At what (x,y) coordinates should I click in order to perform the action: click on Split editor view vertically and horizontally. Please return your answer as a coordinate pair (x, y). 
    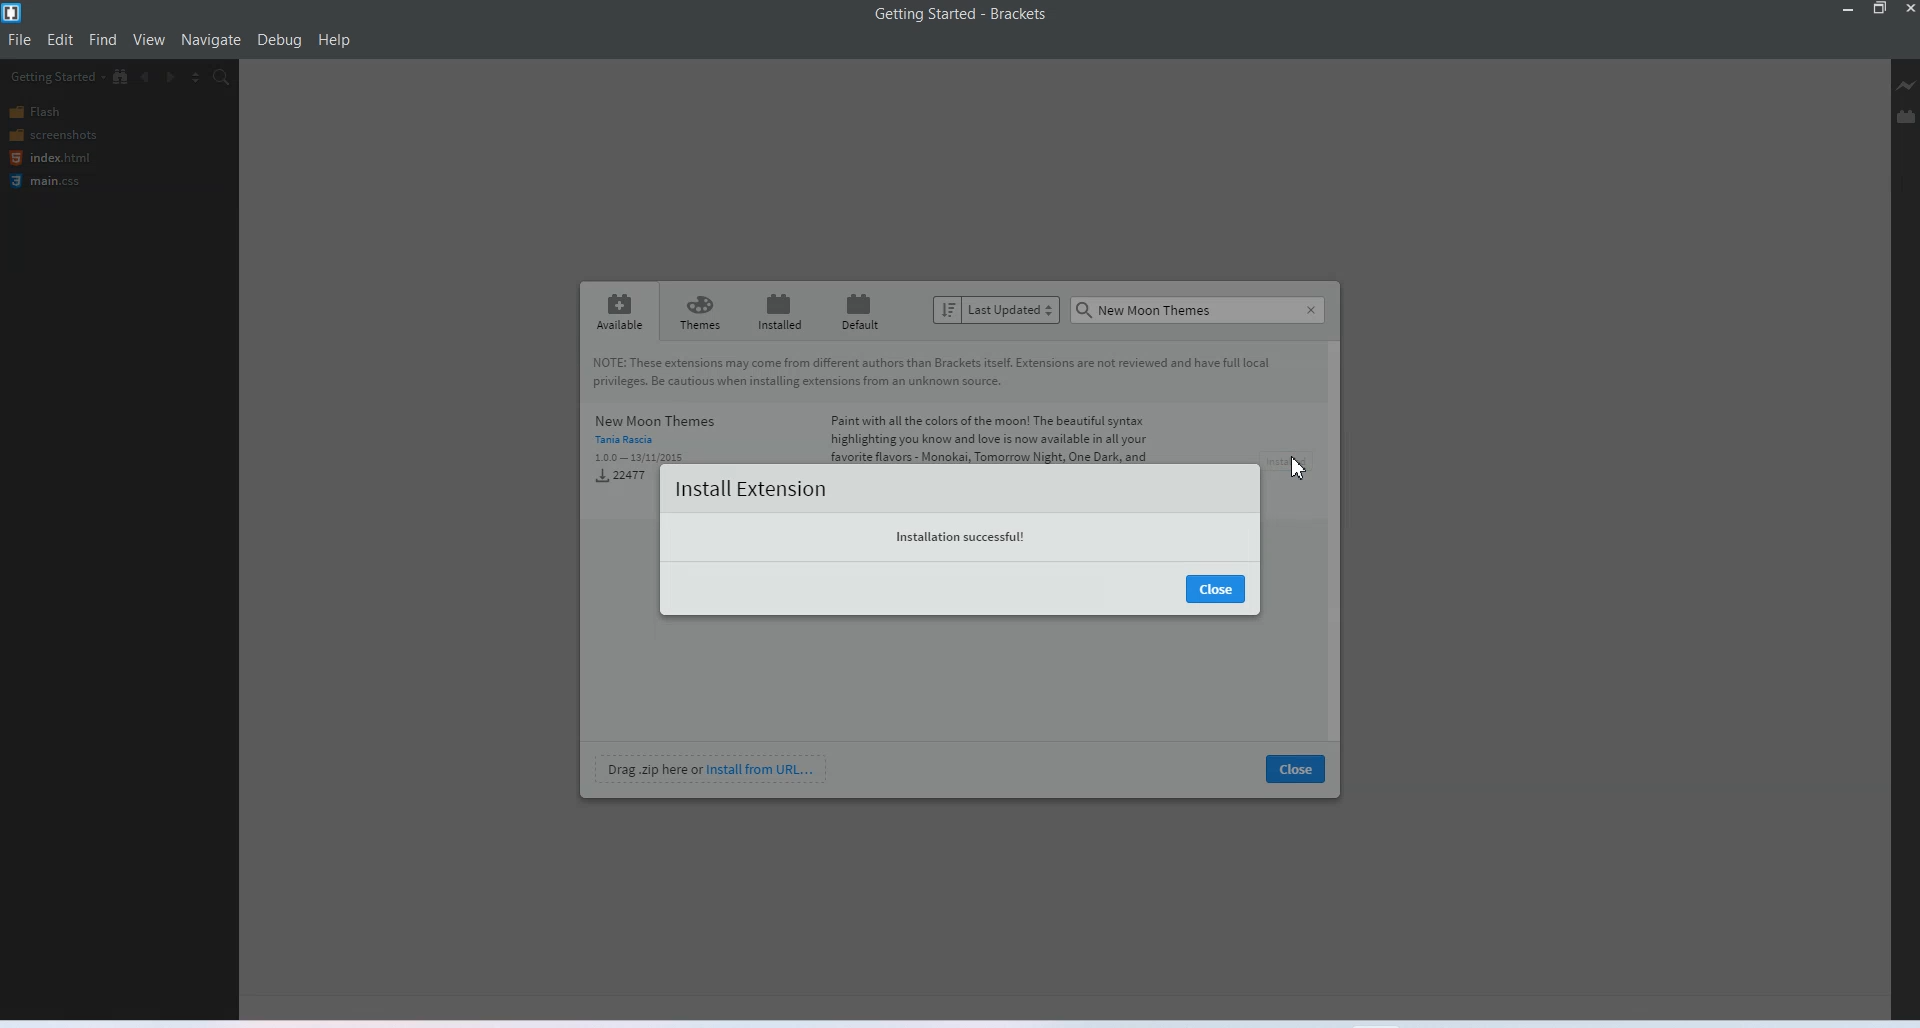
    Looking at the image, I should click on (195, 76).